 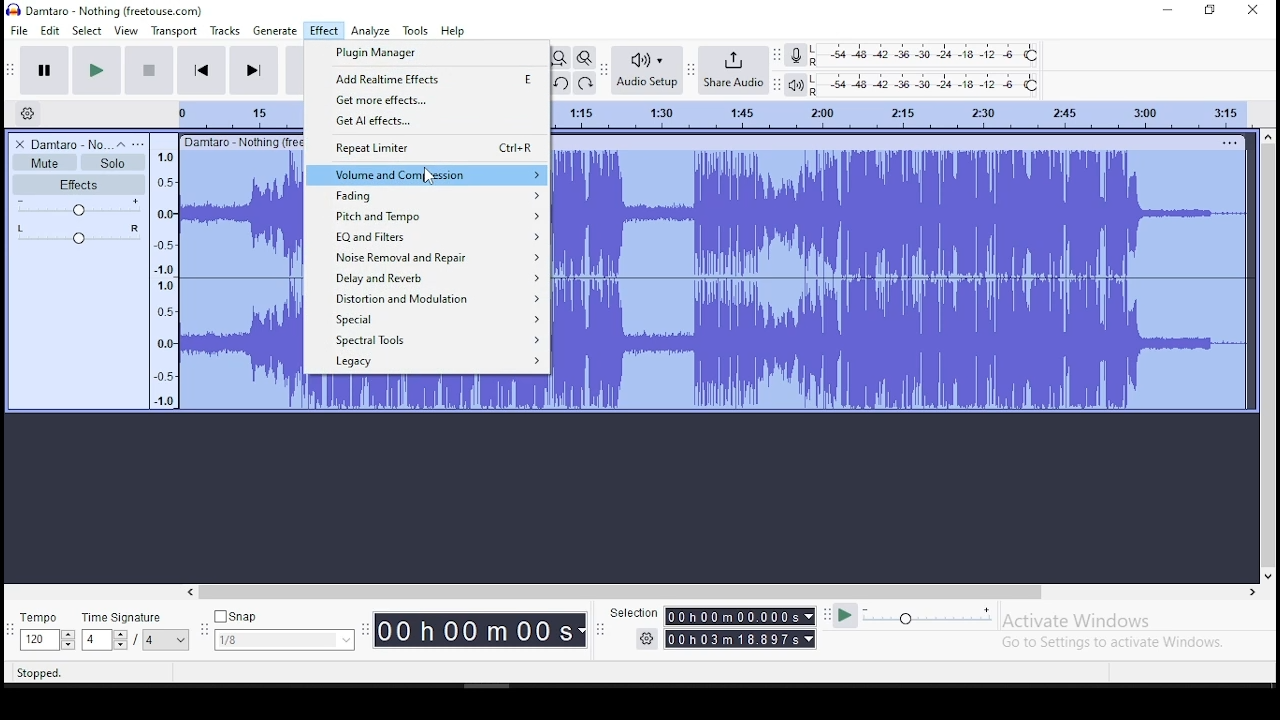 I want to click on tracks, so click(x=225, y=30).